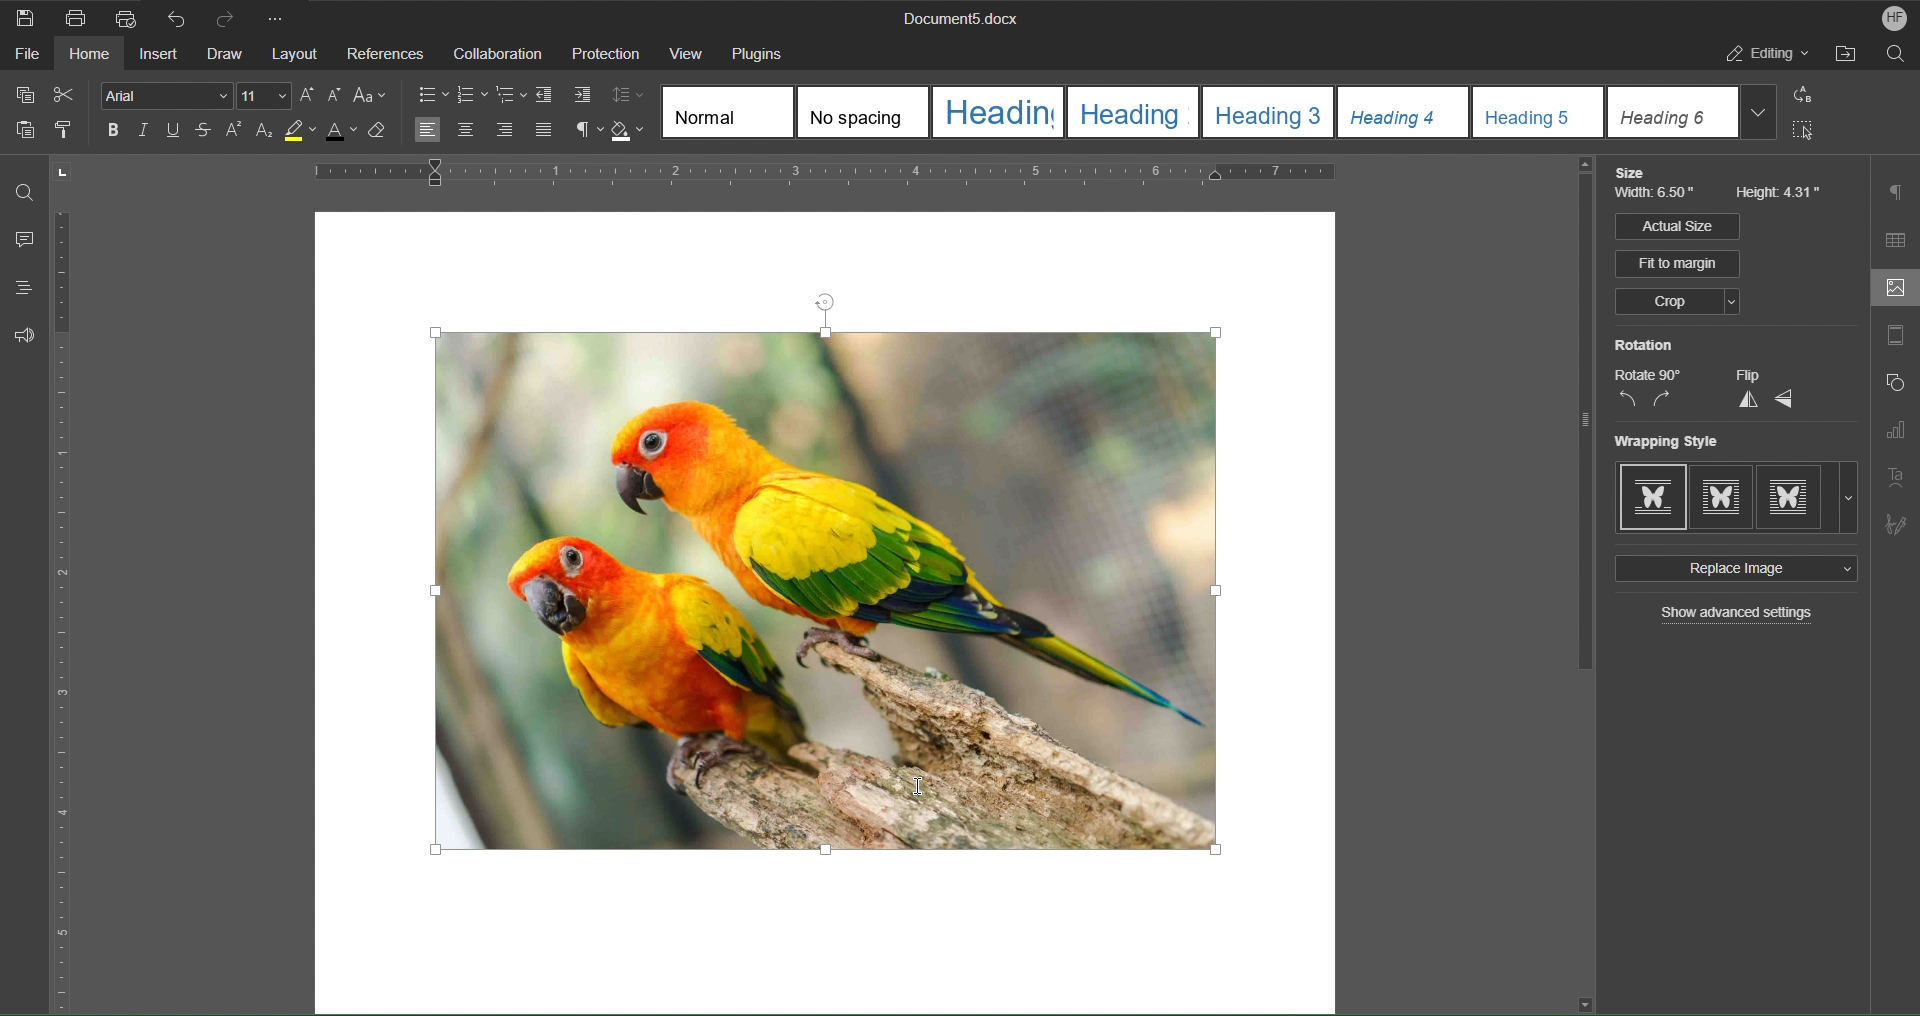  I want to click on Draw, so click(227, 54).